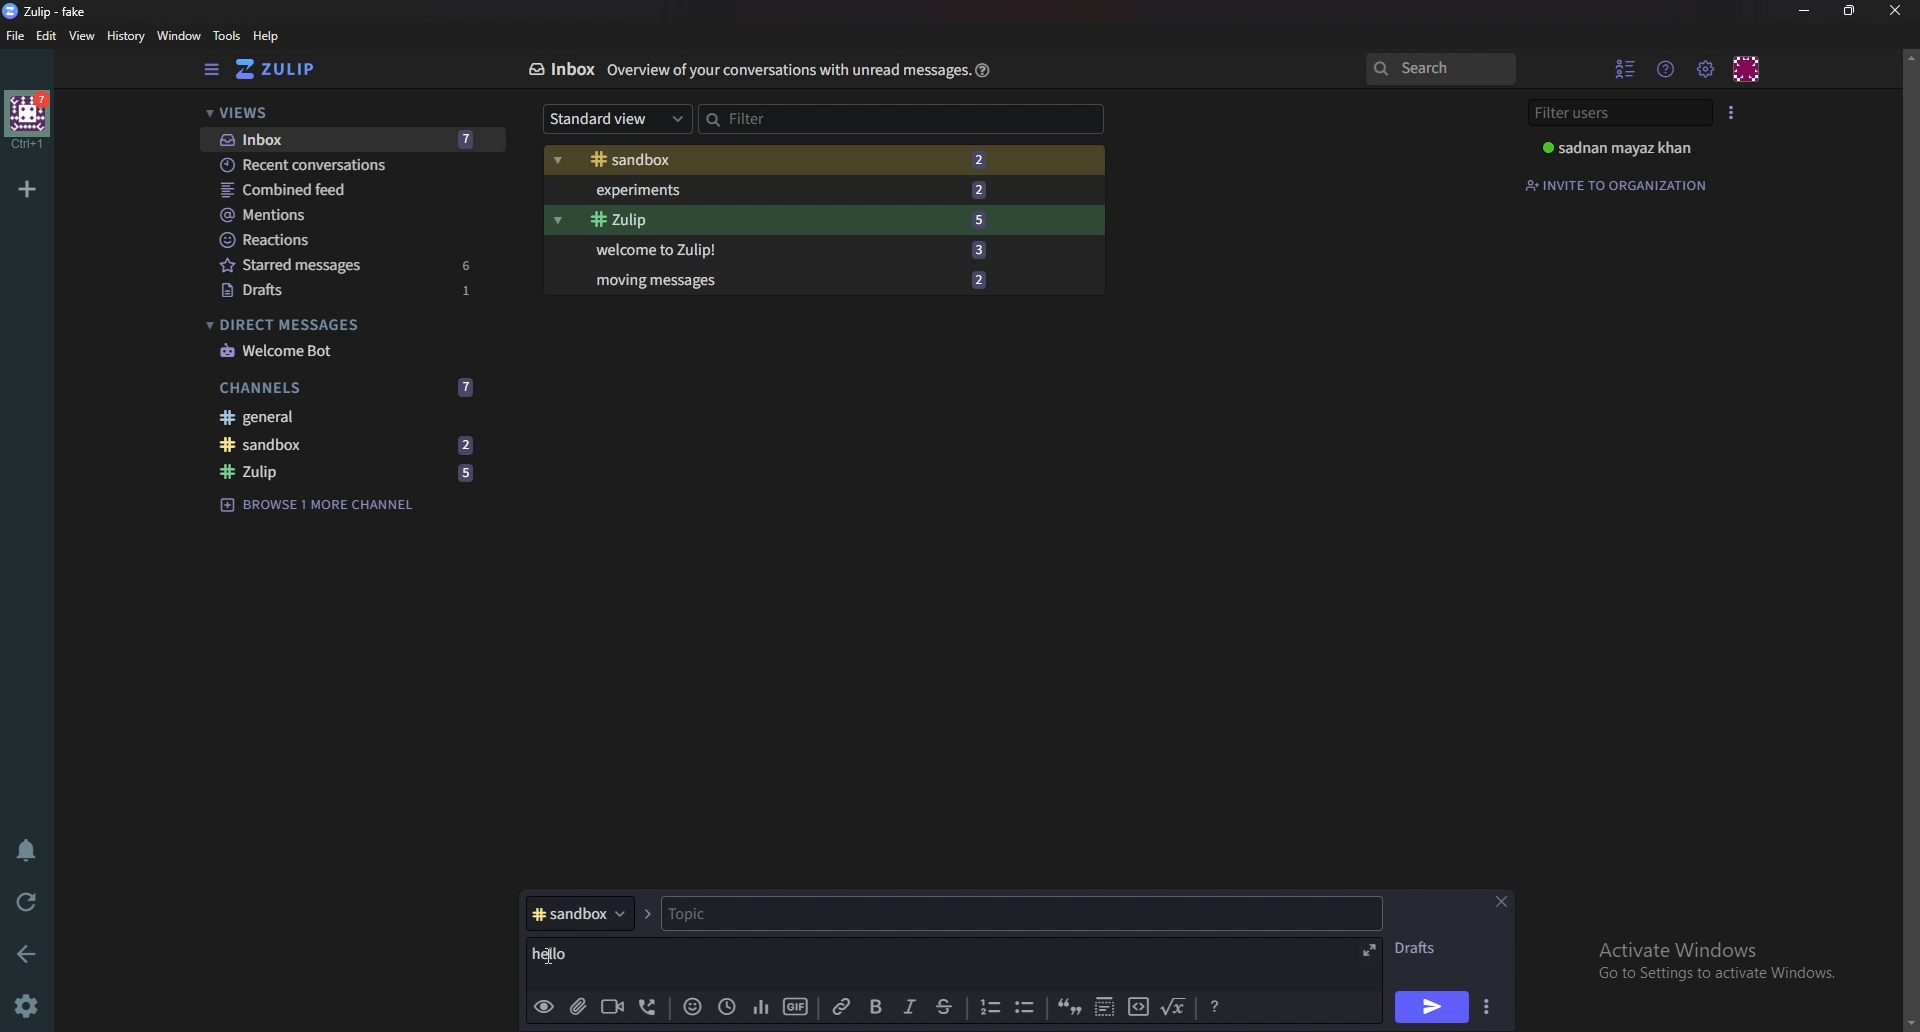 The image size is (1920, 1032). What do you see at coordinates (1666, 68) in the screenshot?
I see `Help menu` at bounding box center [1666, 68].